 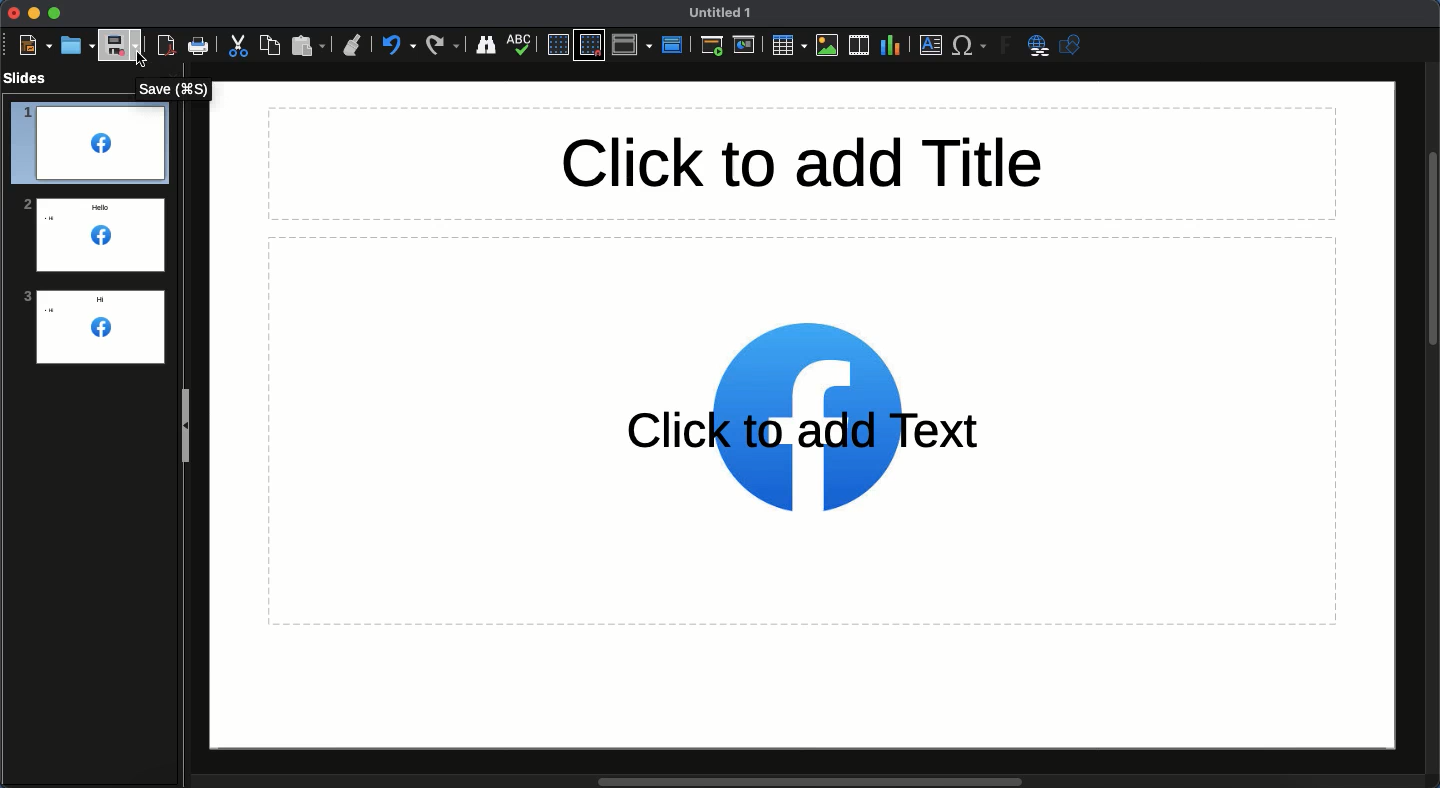 I want to click on Save, so click(x=172, y=89).